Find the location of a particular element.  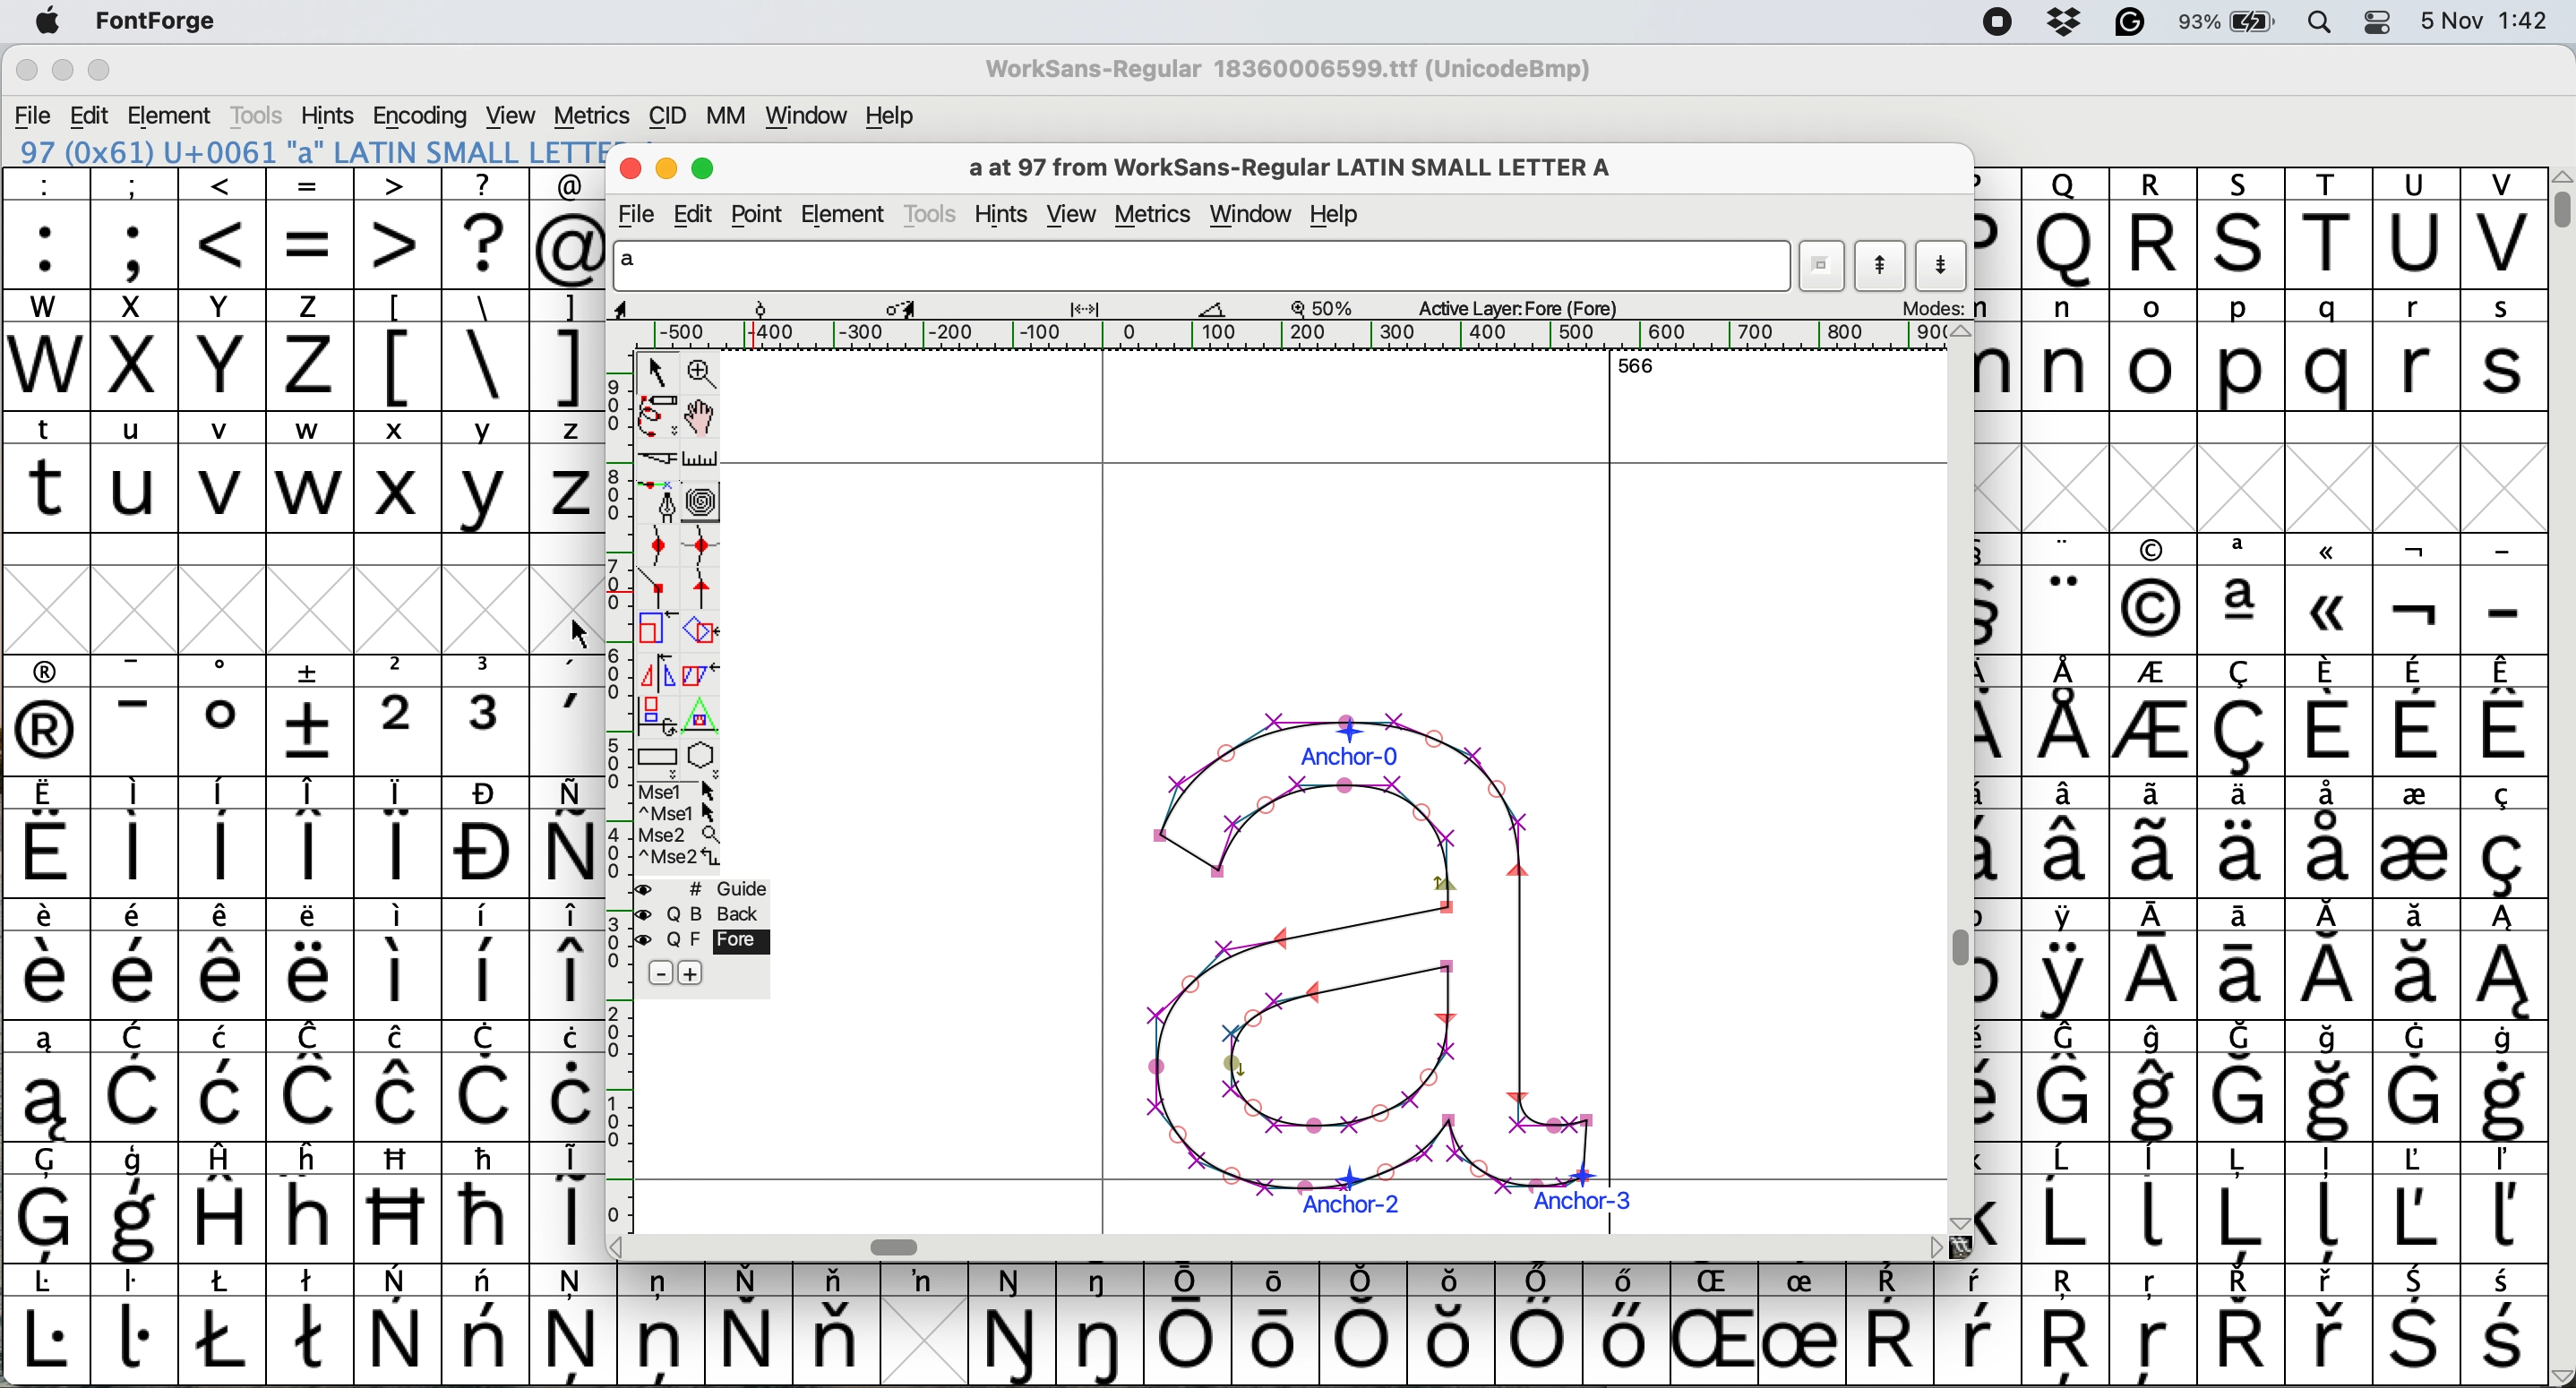

star or polygon is located at coordinates (704, 754).